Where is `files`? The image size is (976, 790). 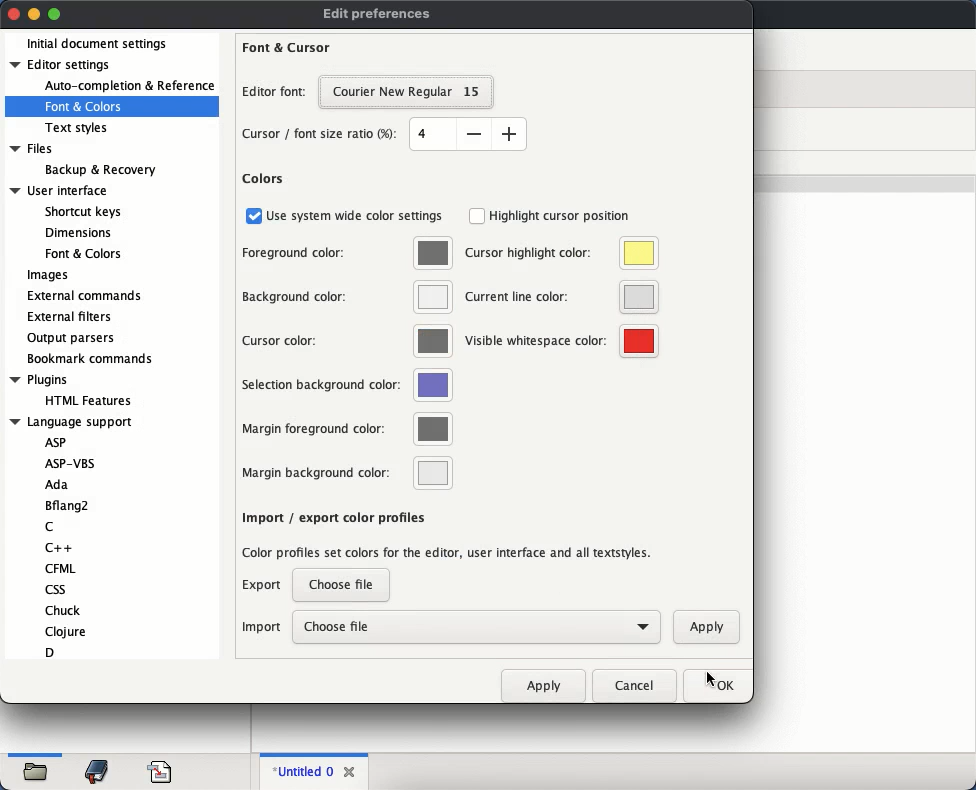
files is located at coordinates (34, 150).